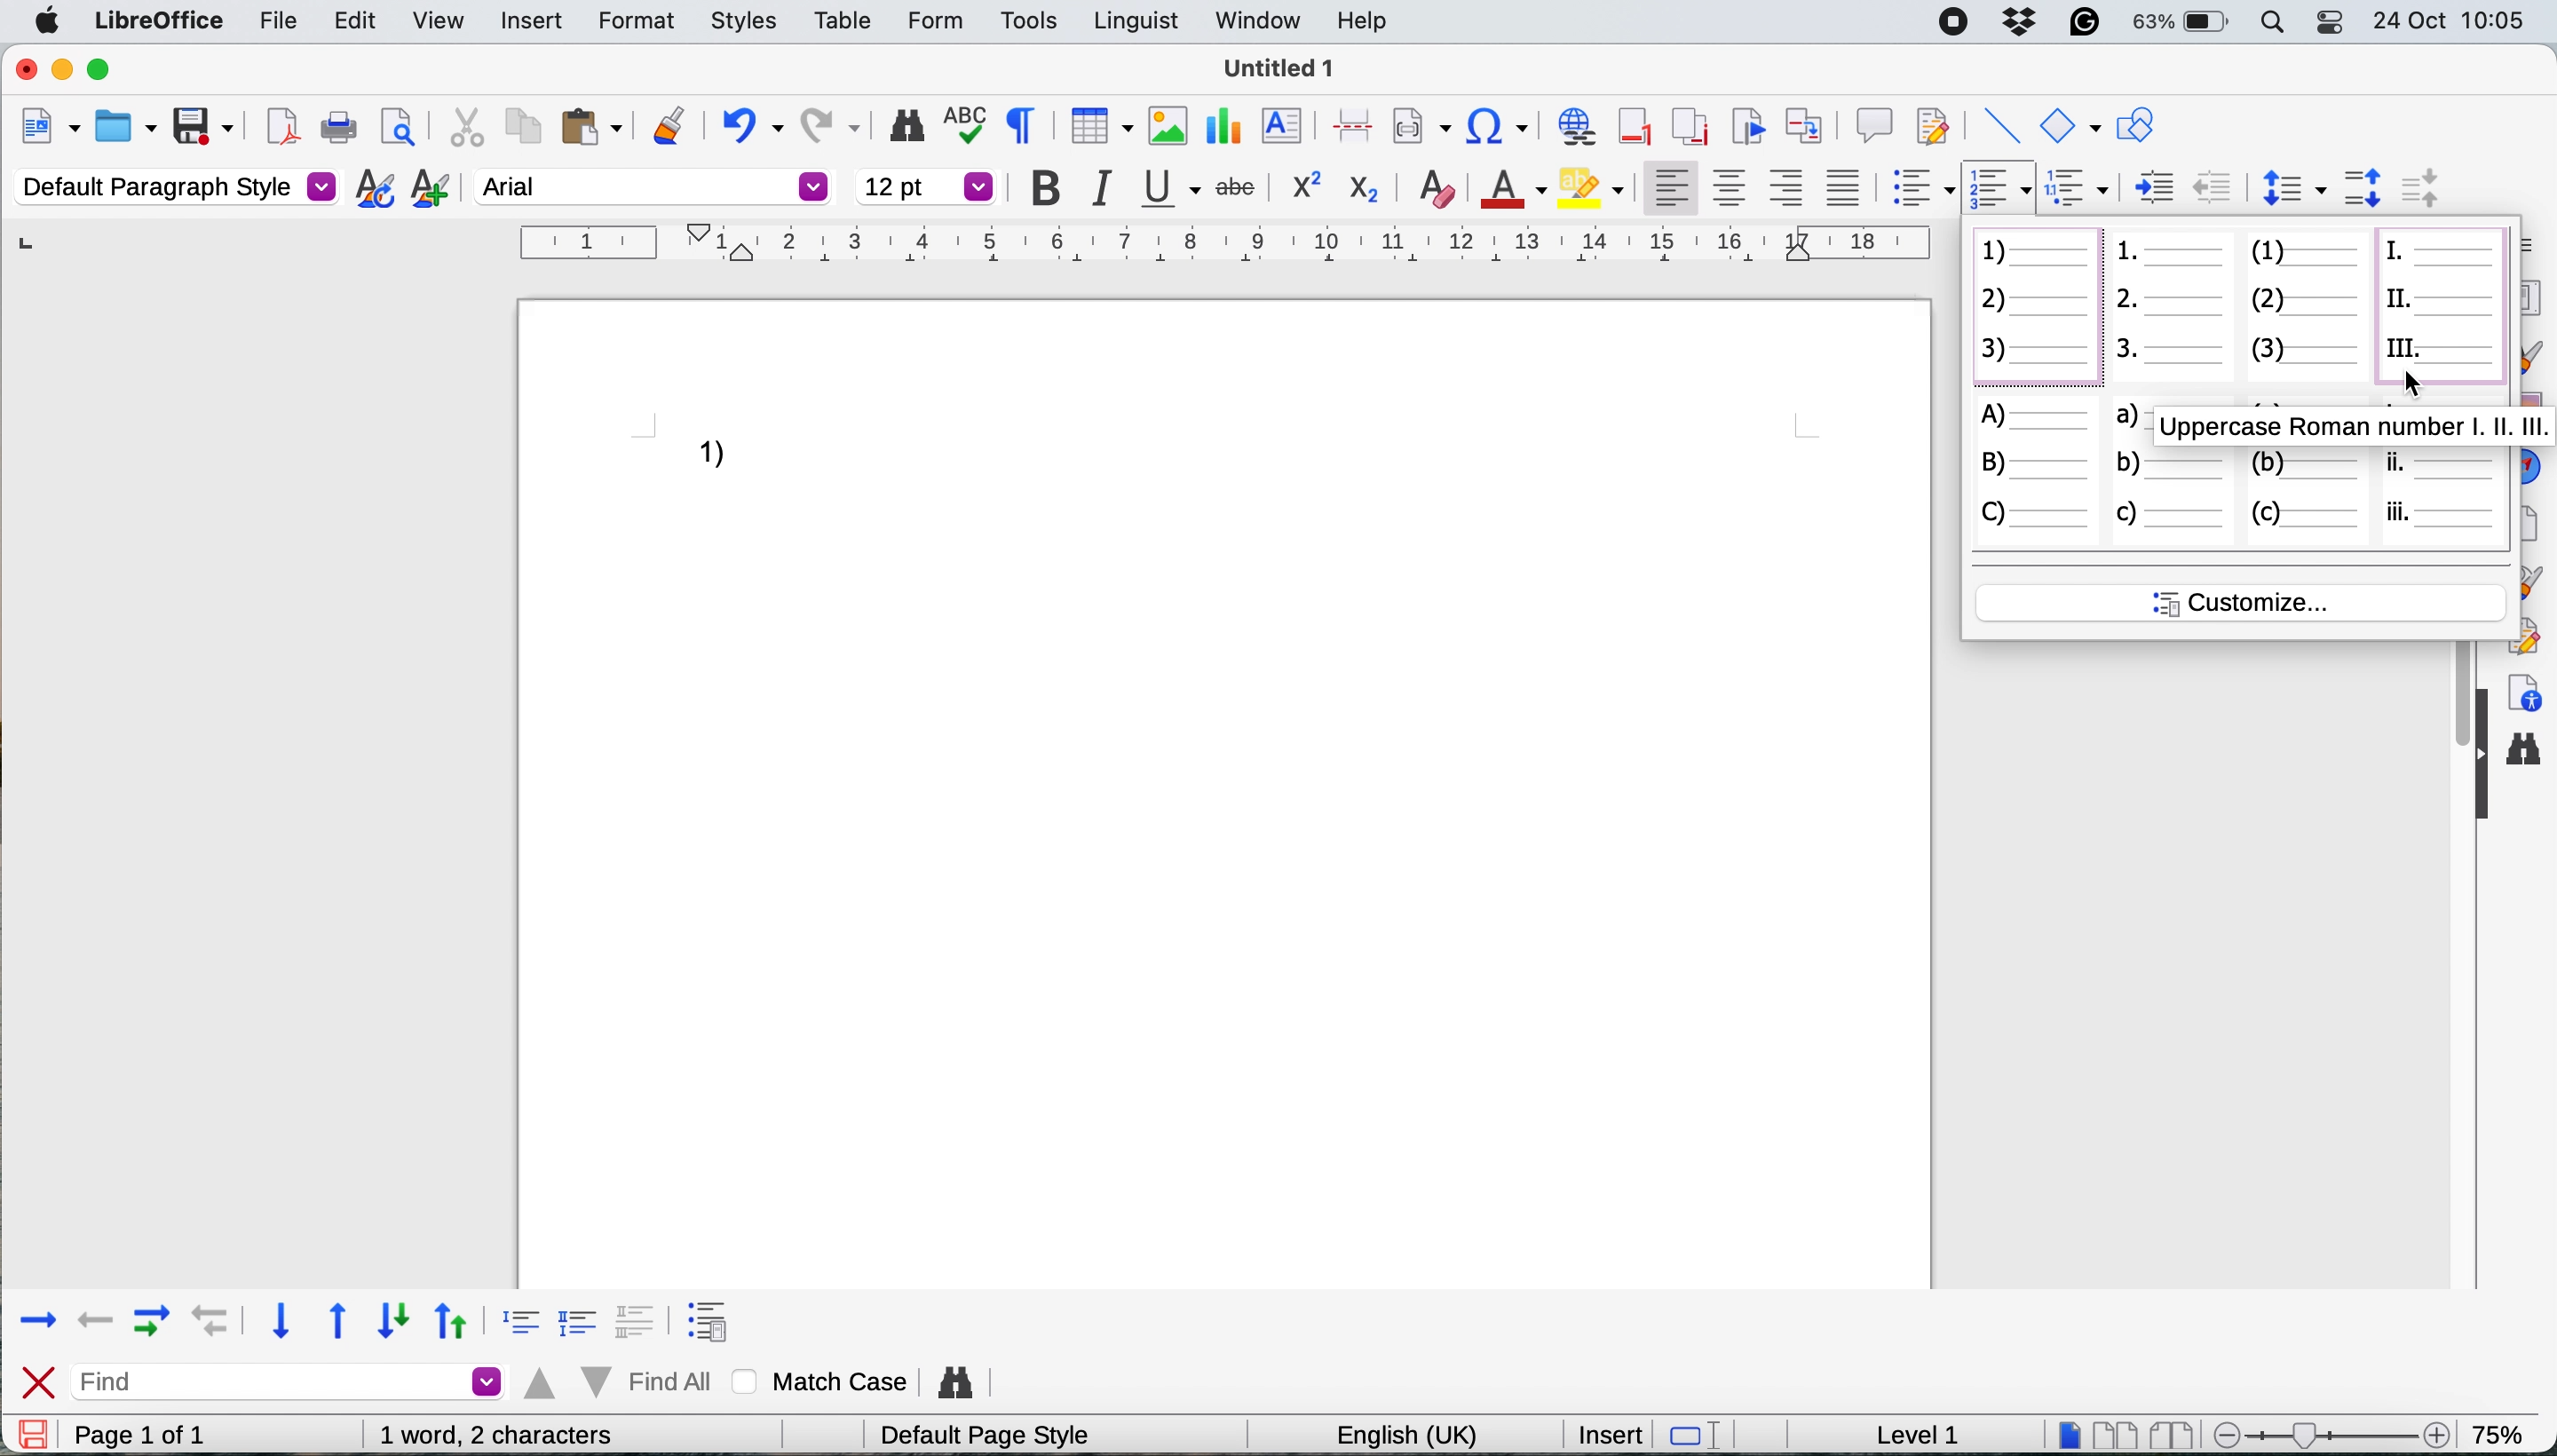  What do you see at coordinates (1591, 186) in the screenshot?
I see `fill color` at bounding box center [1591, 186].